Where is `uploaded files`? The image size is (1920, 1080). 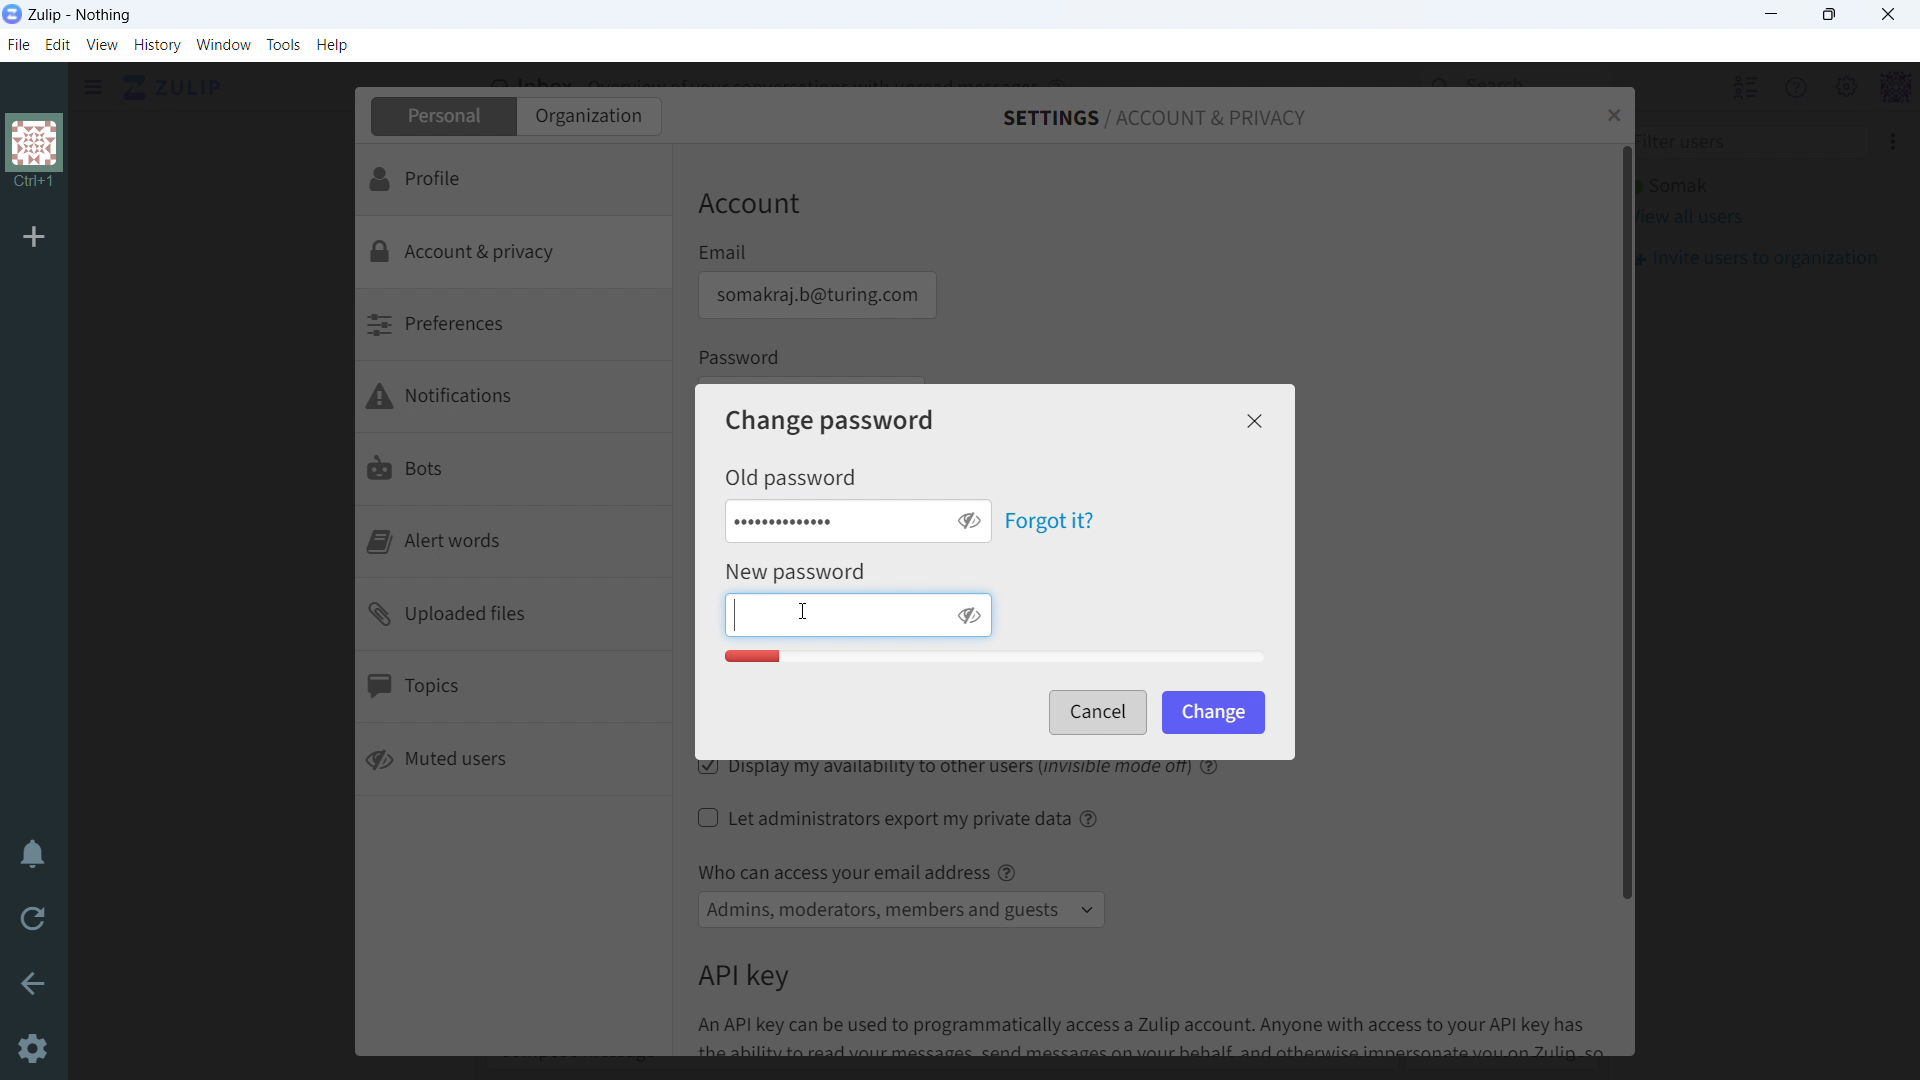 uploaded files is located at coordinates (515, 616).